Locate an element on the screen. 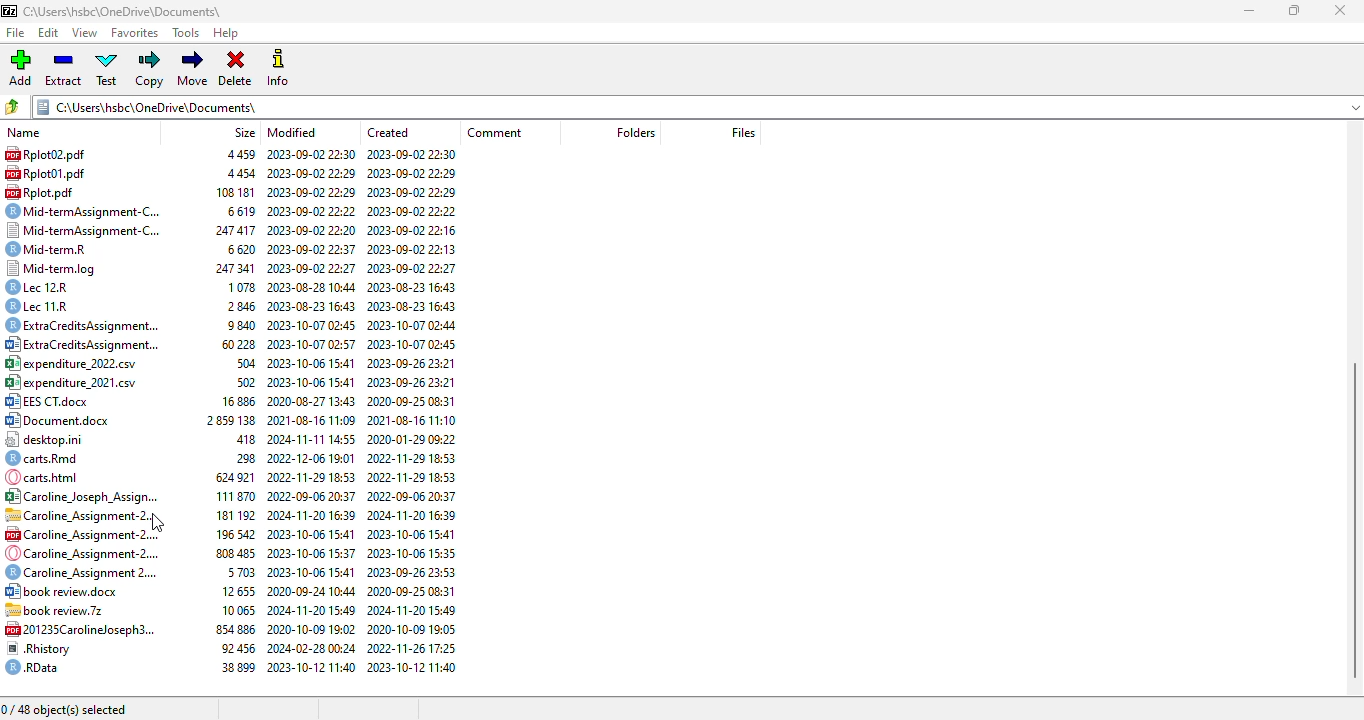 Image resolution: width=1364 pixels, height=720 pixels. cursor is located at coordinates (158, 523).